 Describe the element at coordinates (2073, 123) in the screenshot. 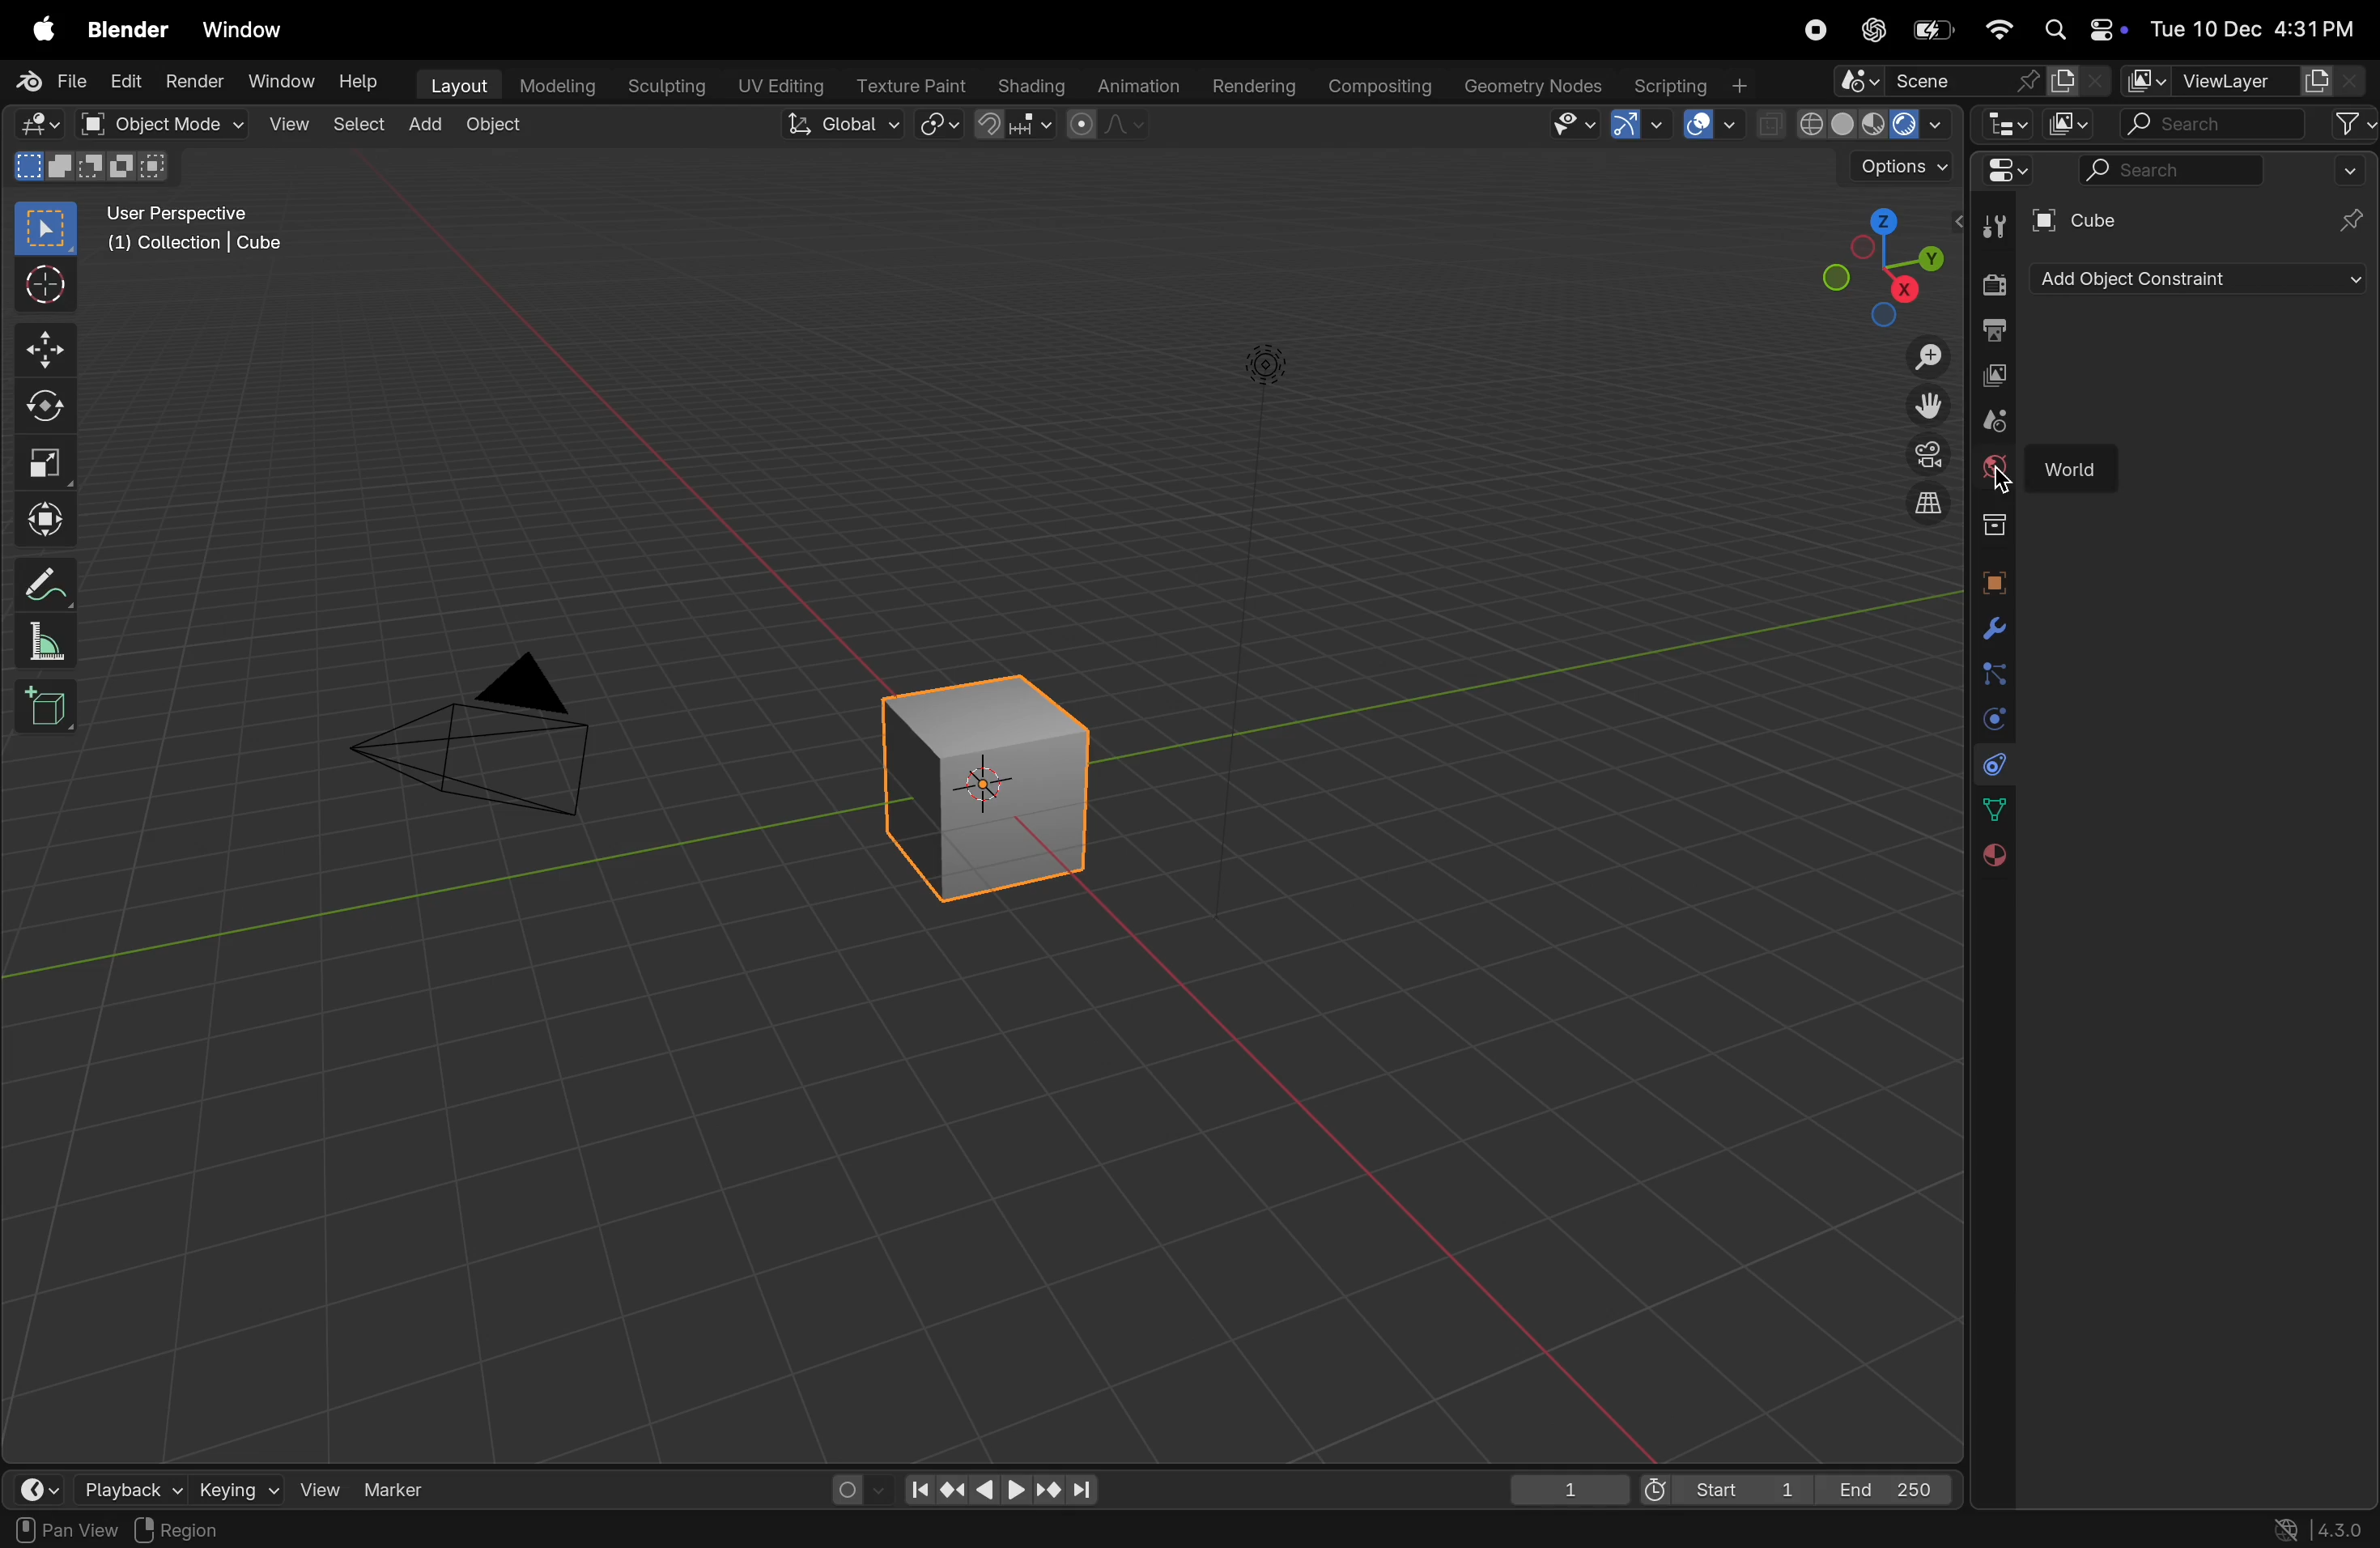

I see `image` at that location.